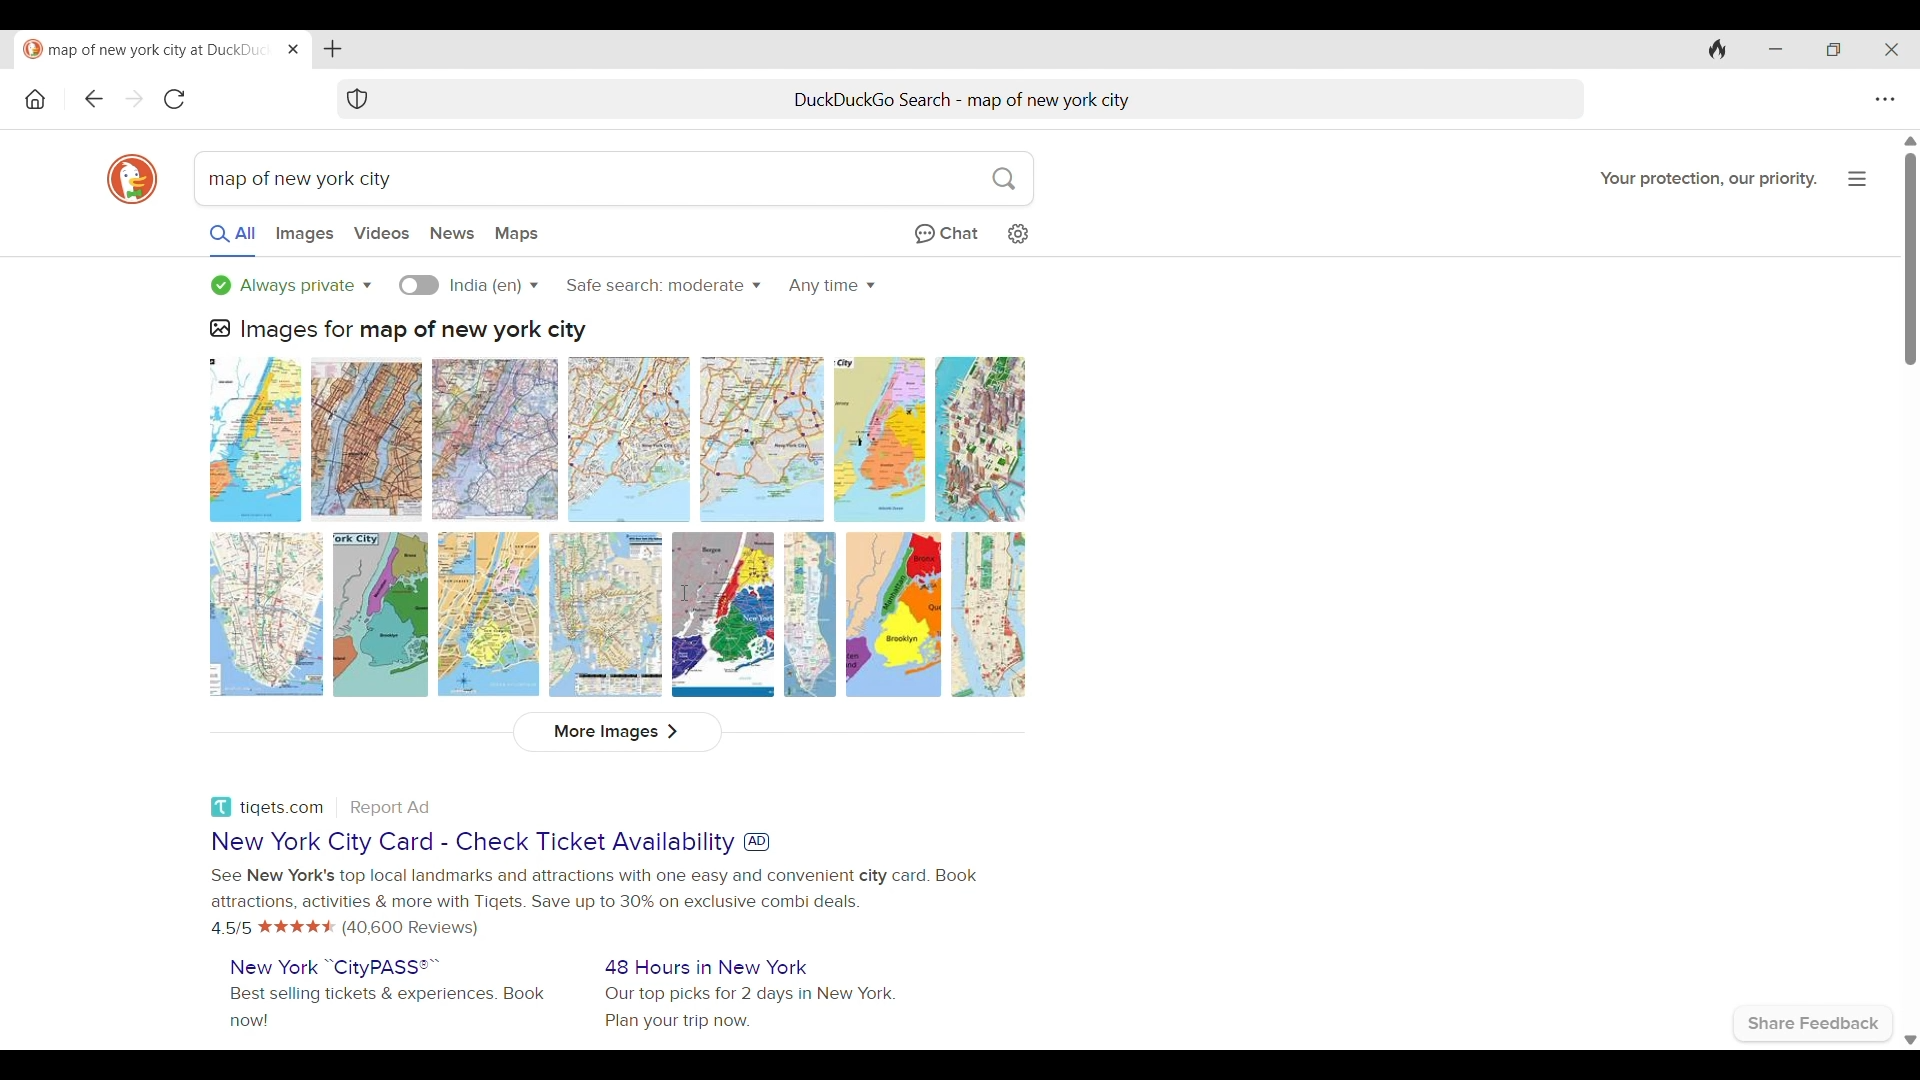 This screenshot has width=1920, height=1080. Describe the element at coordinates (133, 99) in the screenshot. I see `Go forward ` at that location.